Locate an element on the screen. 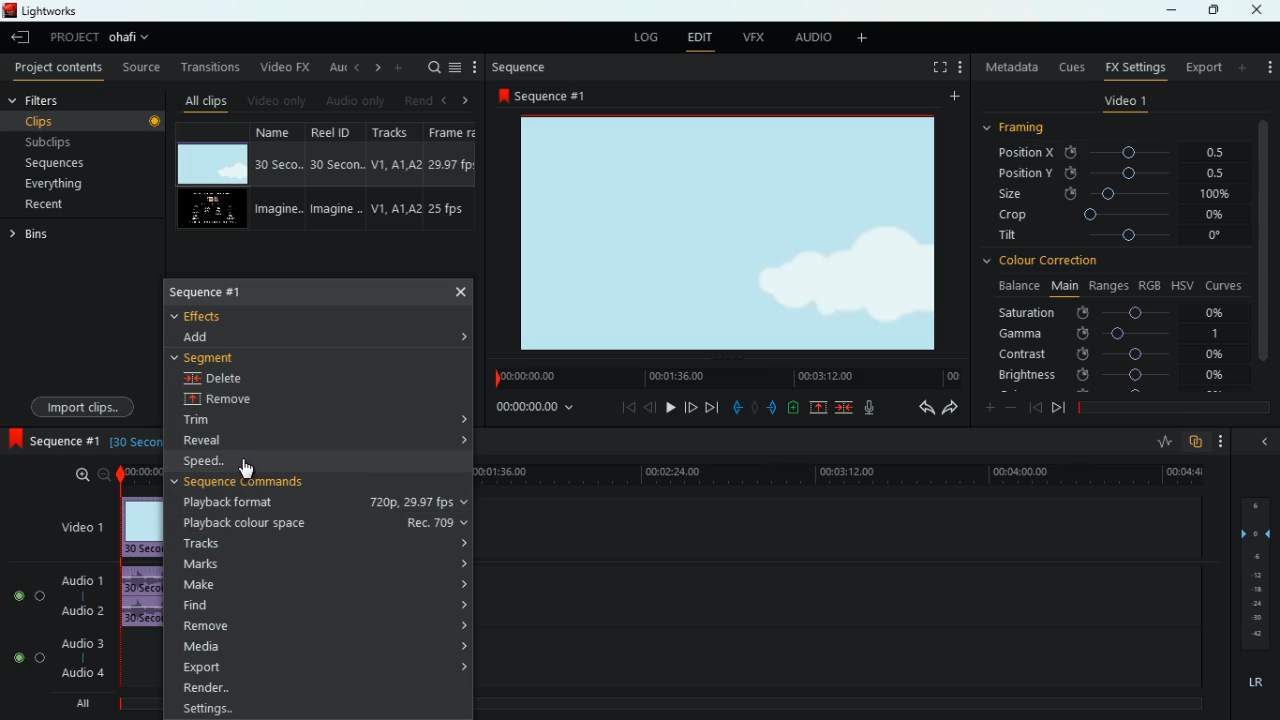  expand is located at coordinates (465, 666).